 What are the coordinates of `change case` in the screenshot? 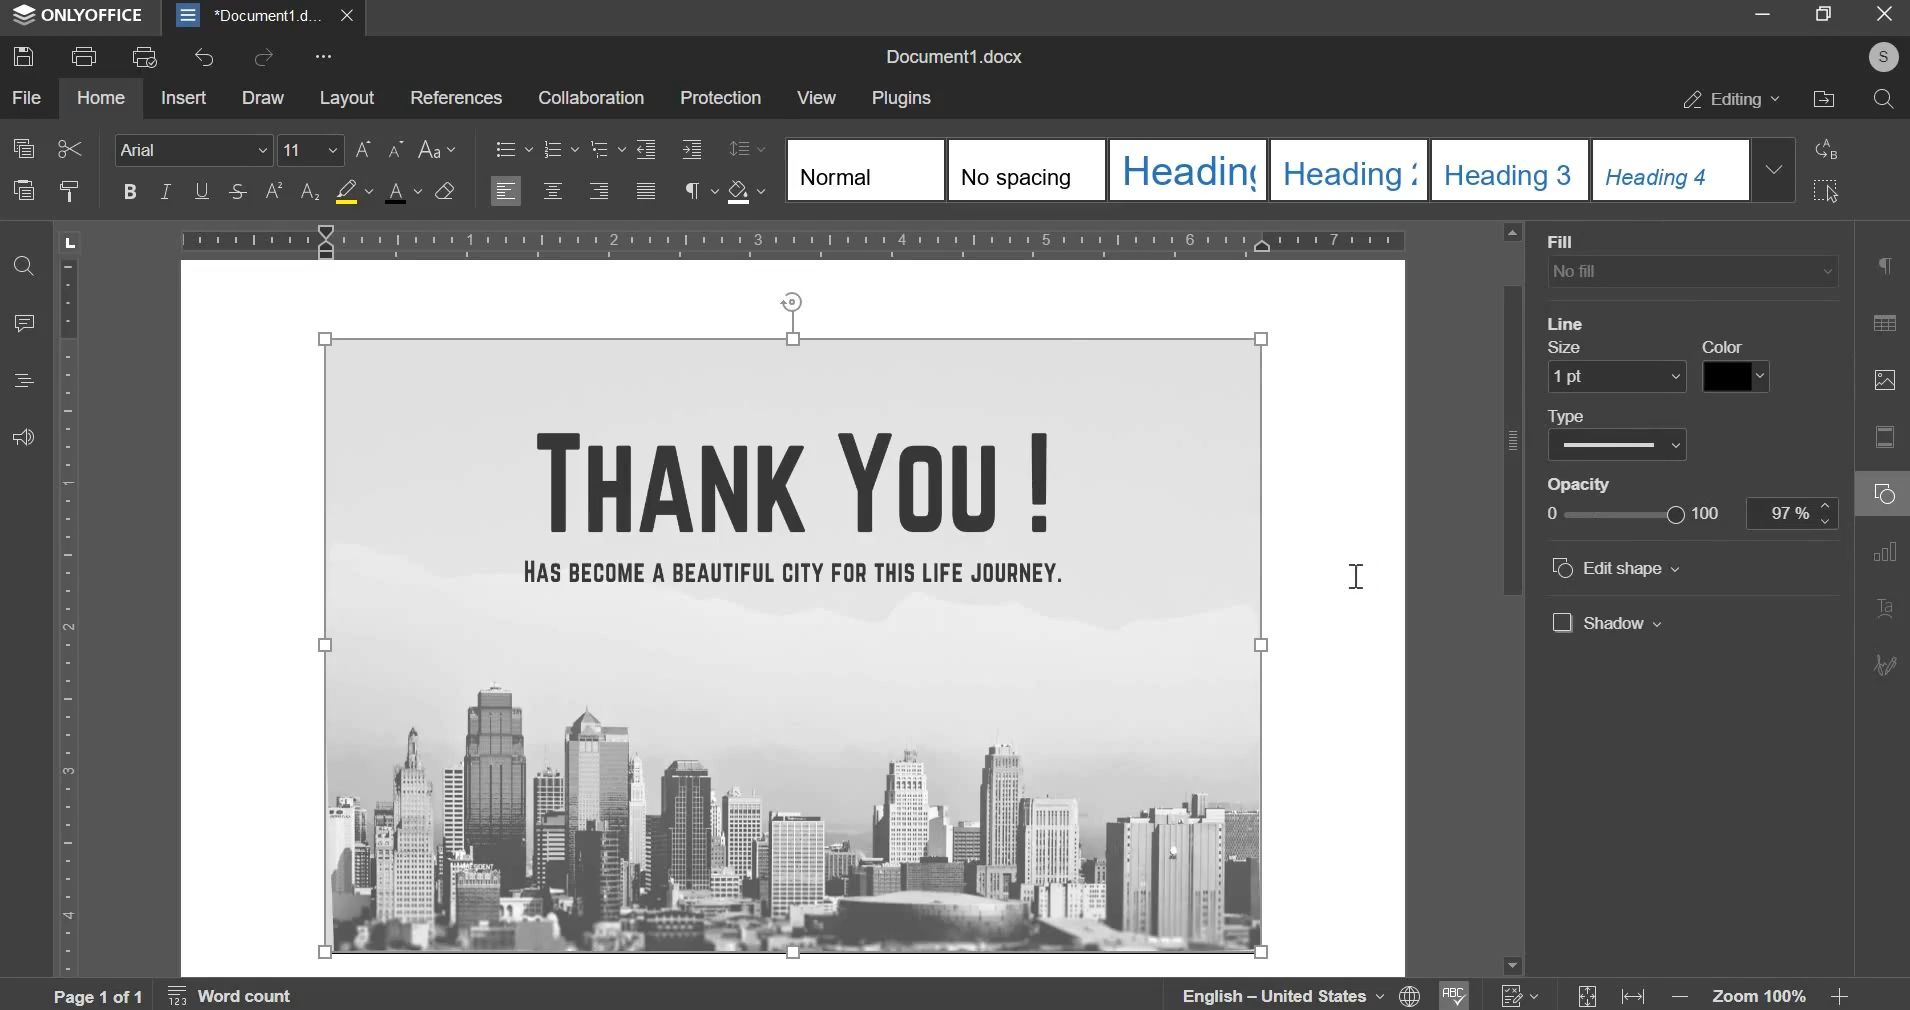 It's located at (436, 148).